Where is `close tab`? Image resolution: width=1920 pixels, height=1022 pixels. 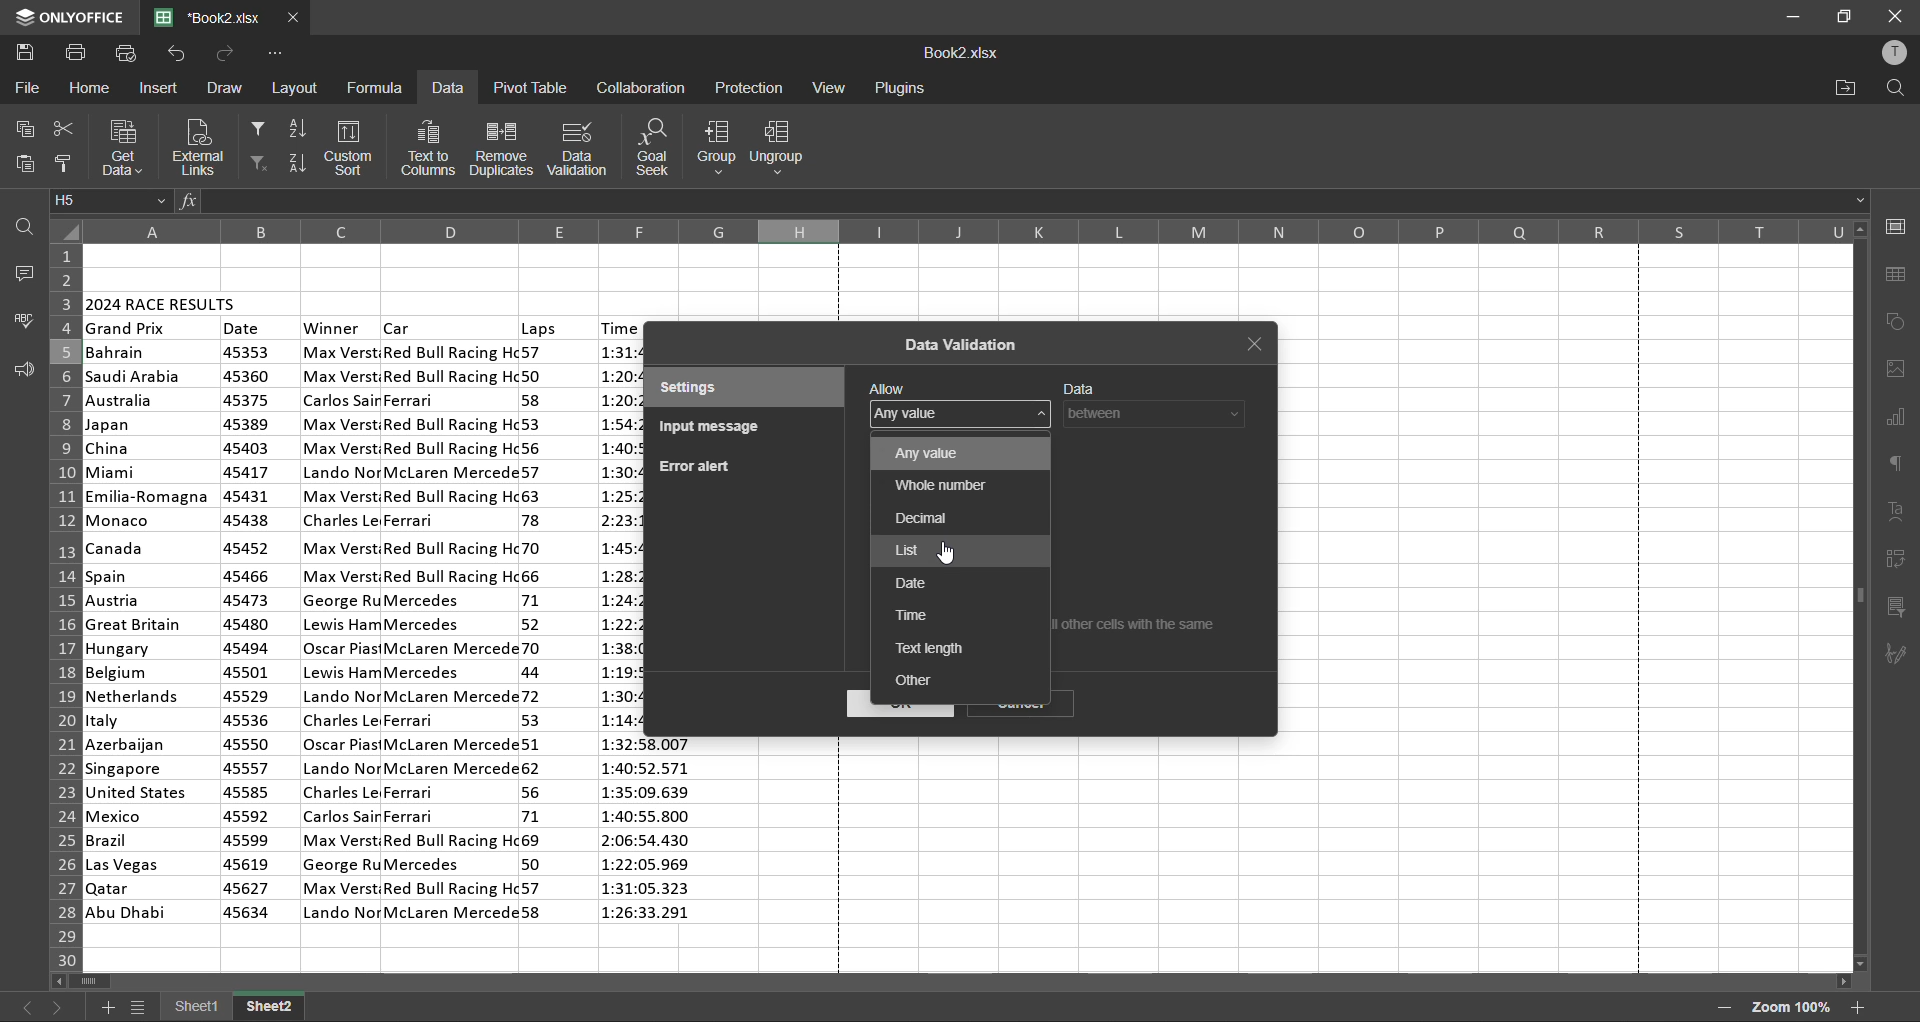
close tab is located at coordinates (1260, 346).